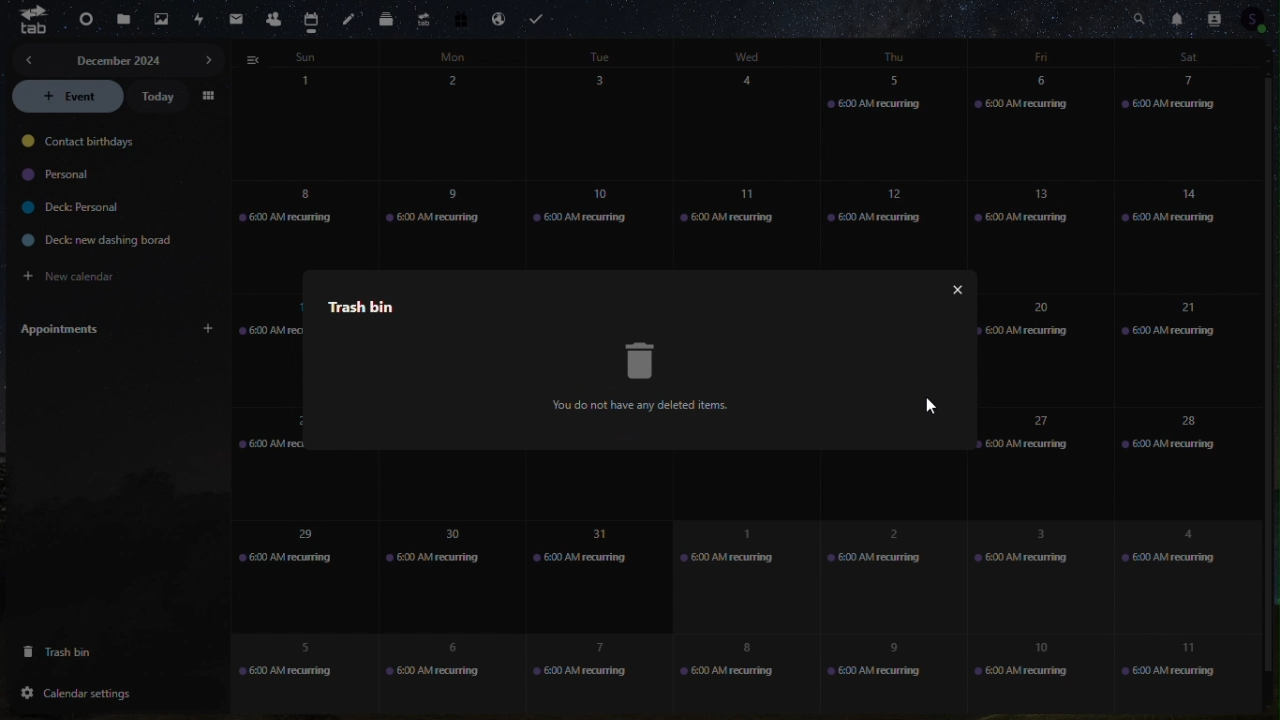 The width and height of the screenshot is (1280, 720). I want to click on event, so click(68, 97).